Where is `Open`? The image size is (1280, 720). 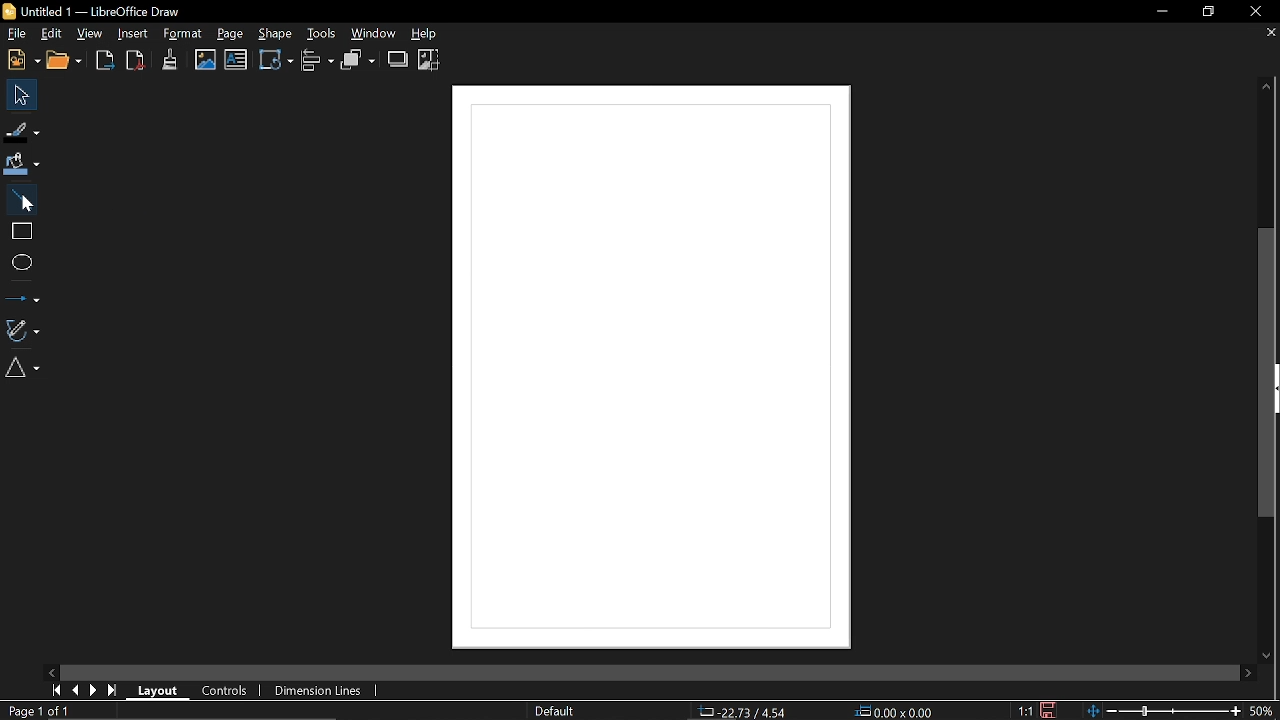 Open is located at coordinates (65, 61).